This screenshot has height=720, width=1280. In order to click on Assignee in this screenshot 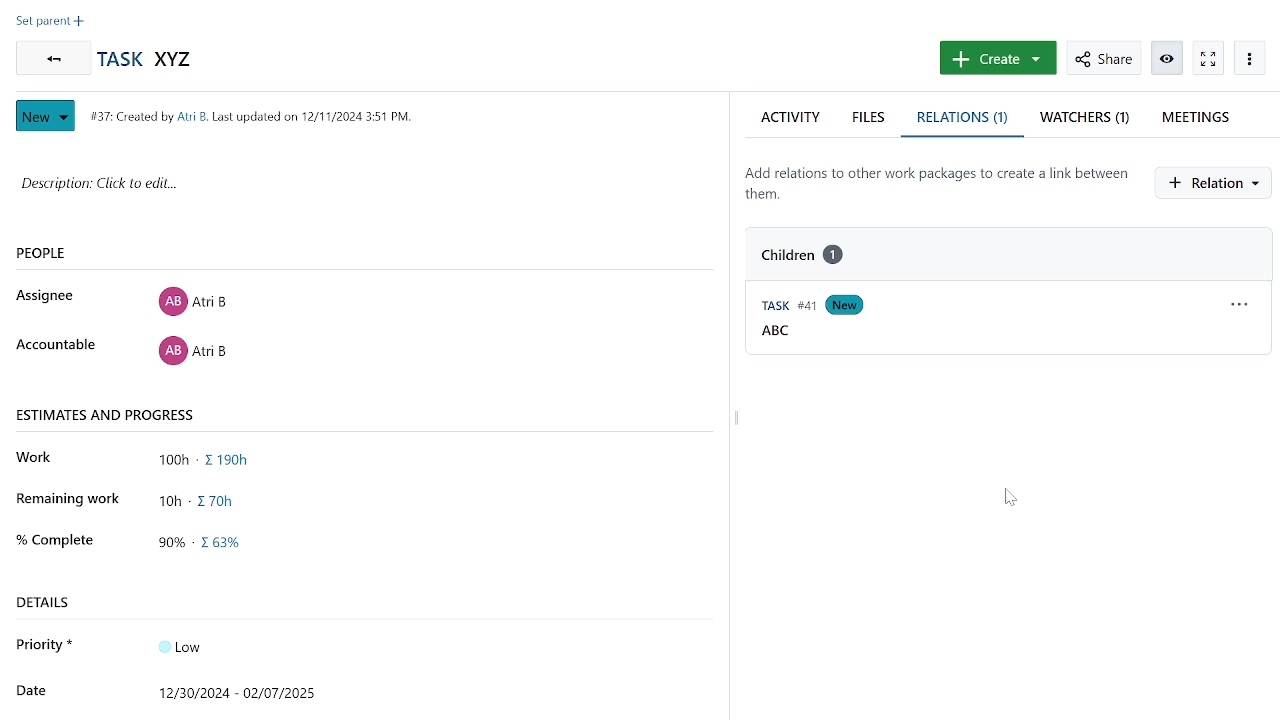, I will do `click(192, 299)`.